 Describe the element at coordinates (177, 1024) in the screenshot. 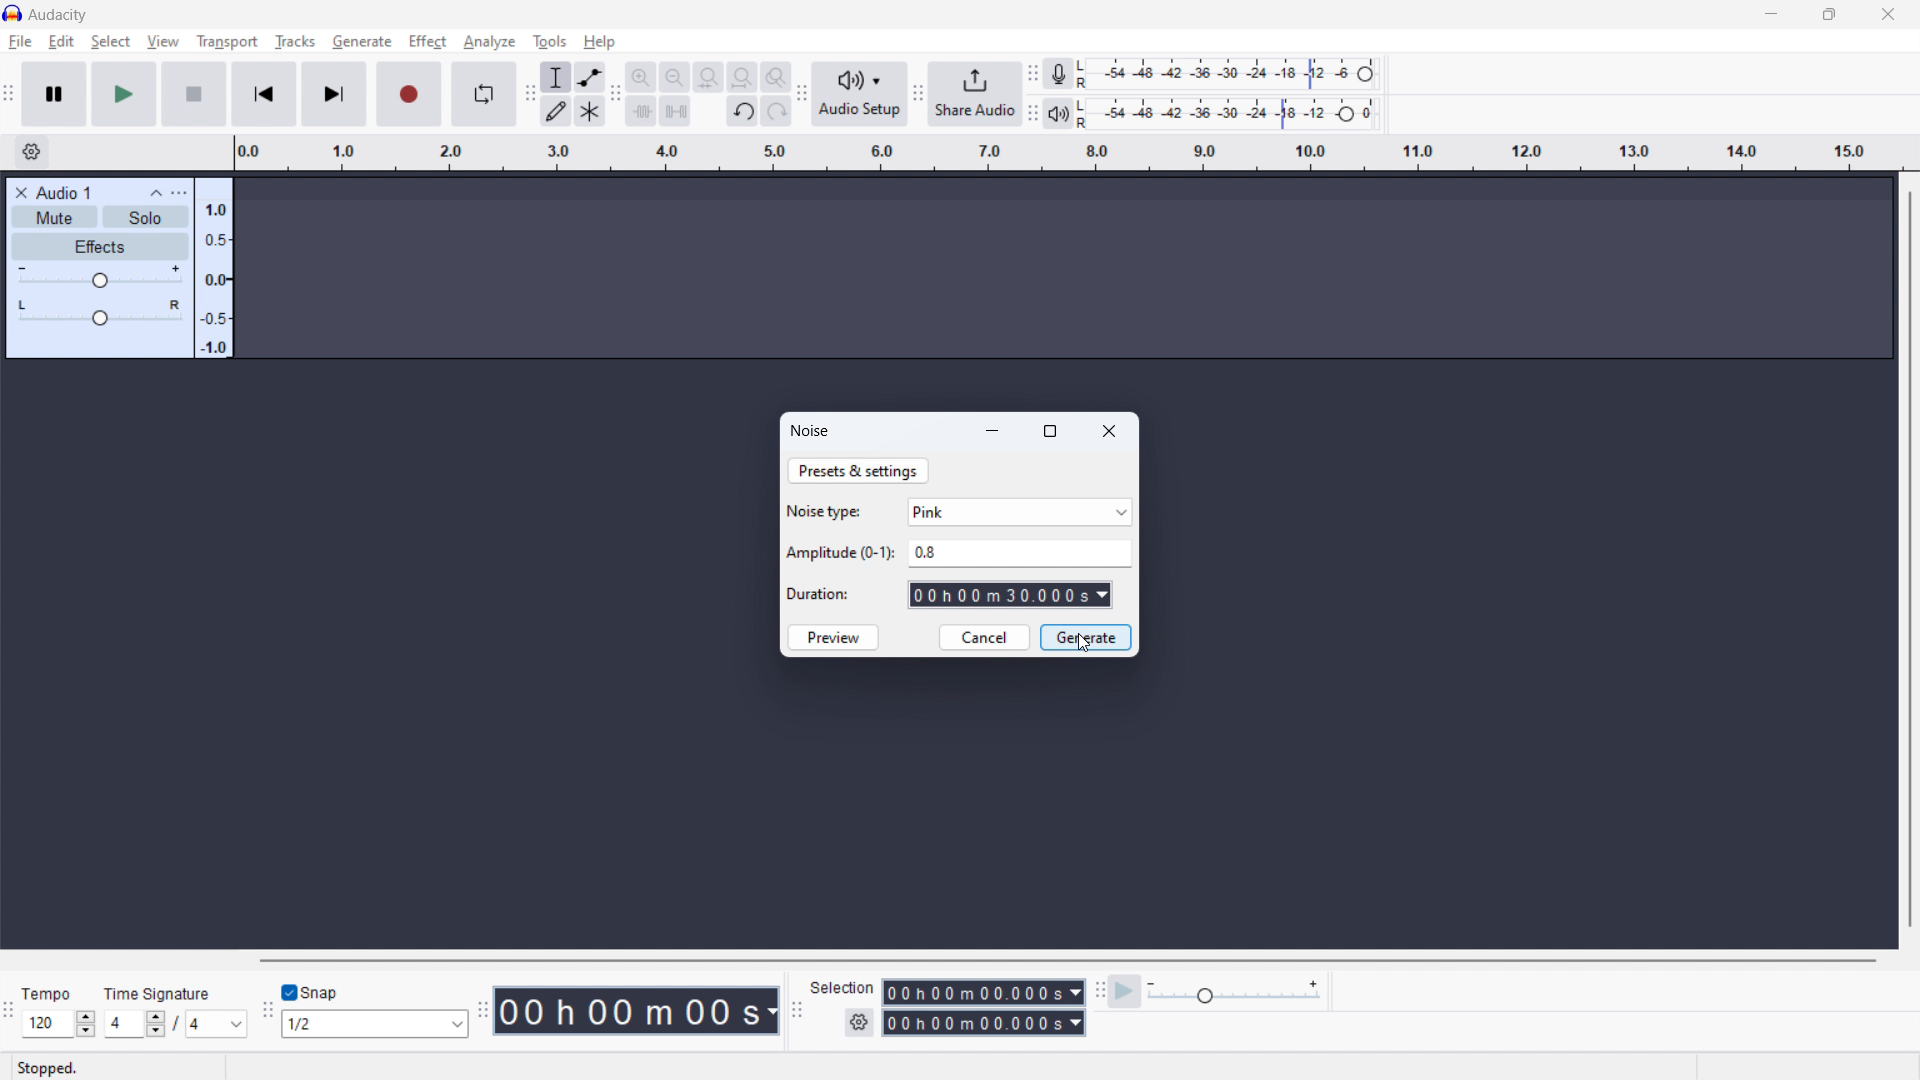

I see `set time signature` at that location.